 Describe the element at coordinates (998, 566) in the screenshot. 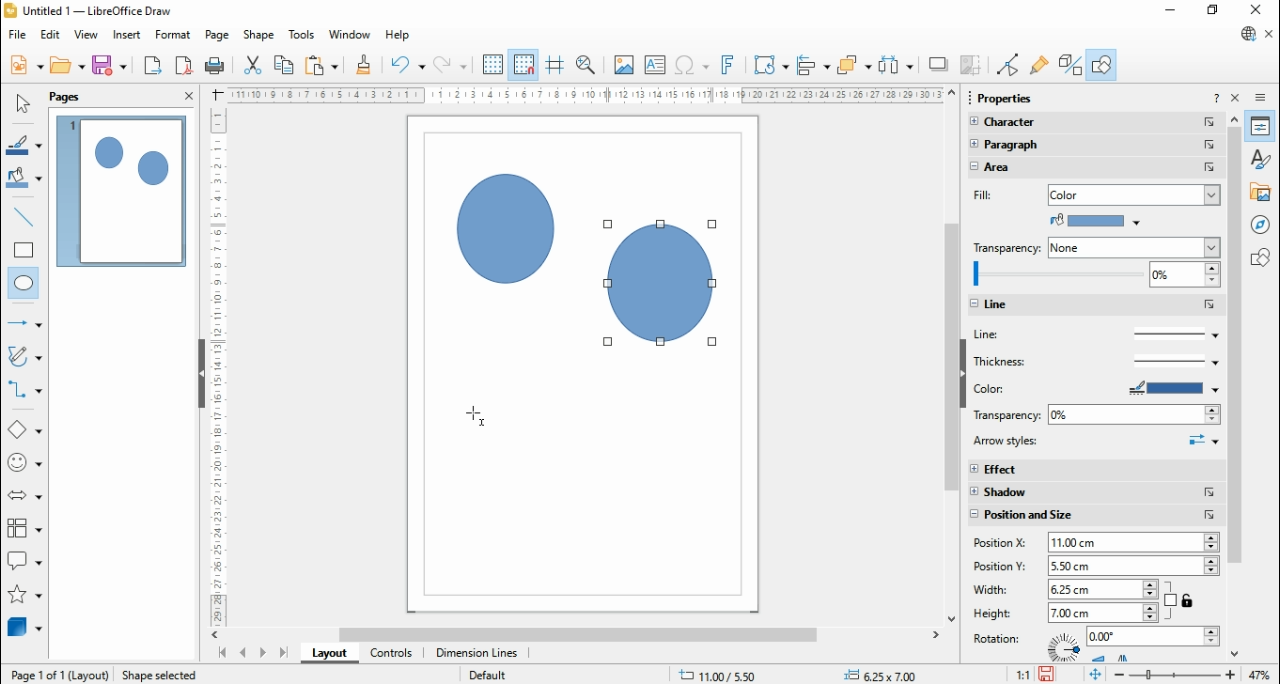

I see `position Y` at that location.